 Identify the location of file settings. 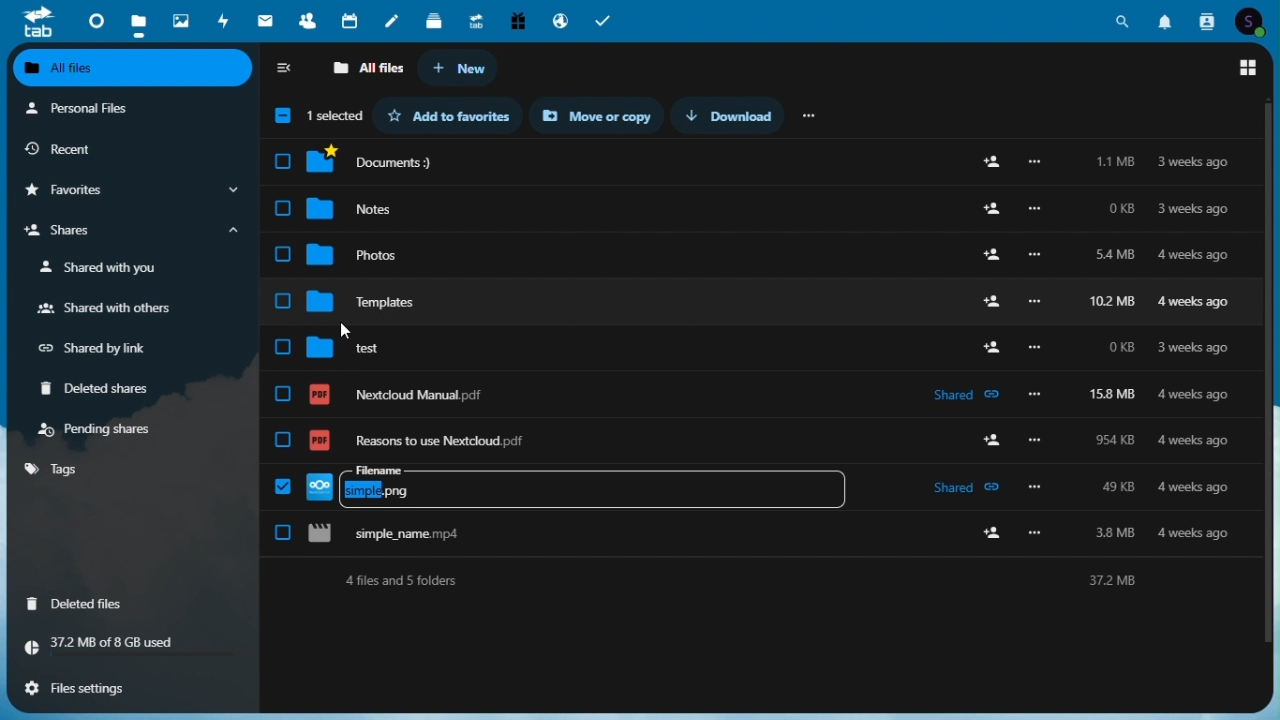
(126, 686).